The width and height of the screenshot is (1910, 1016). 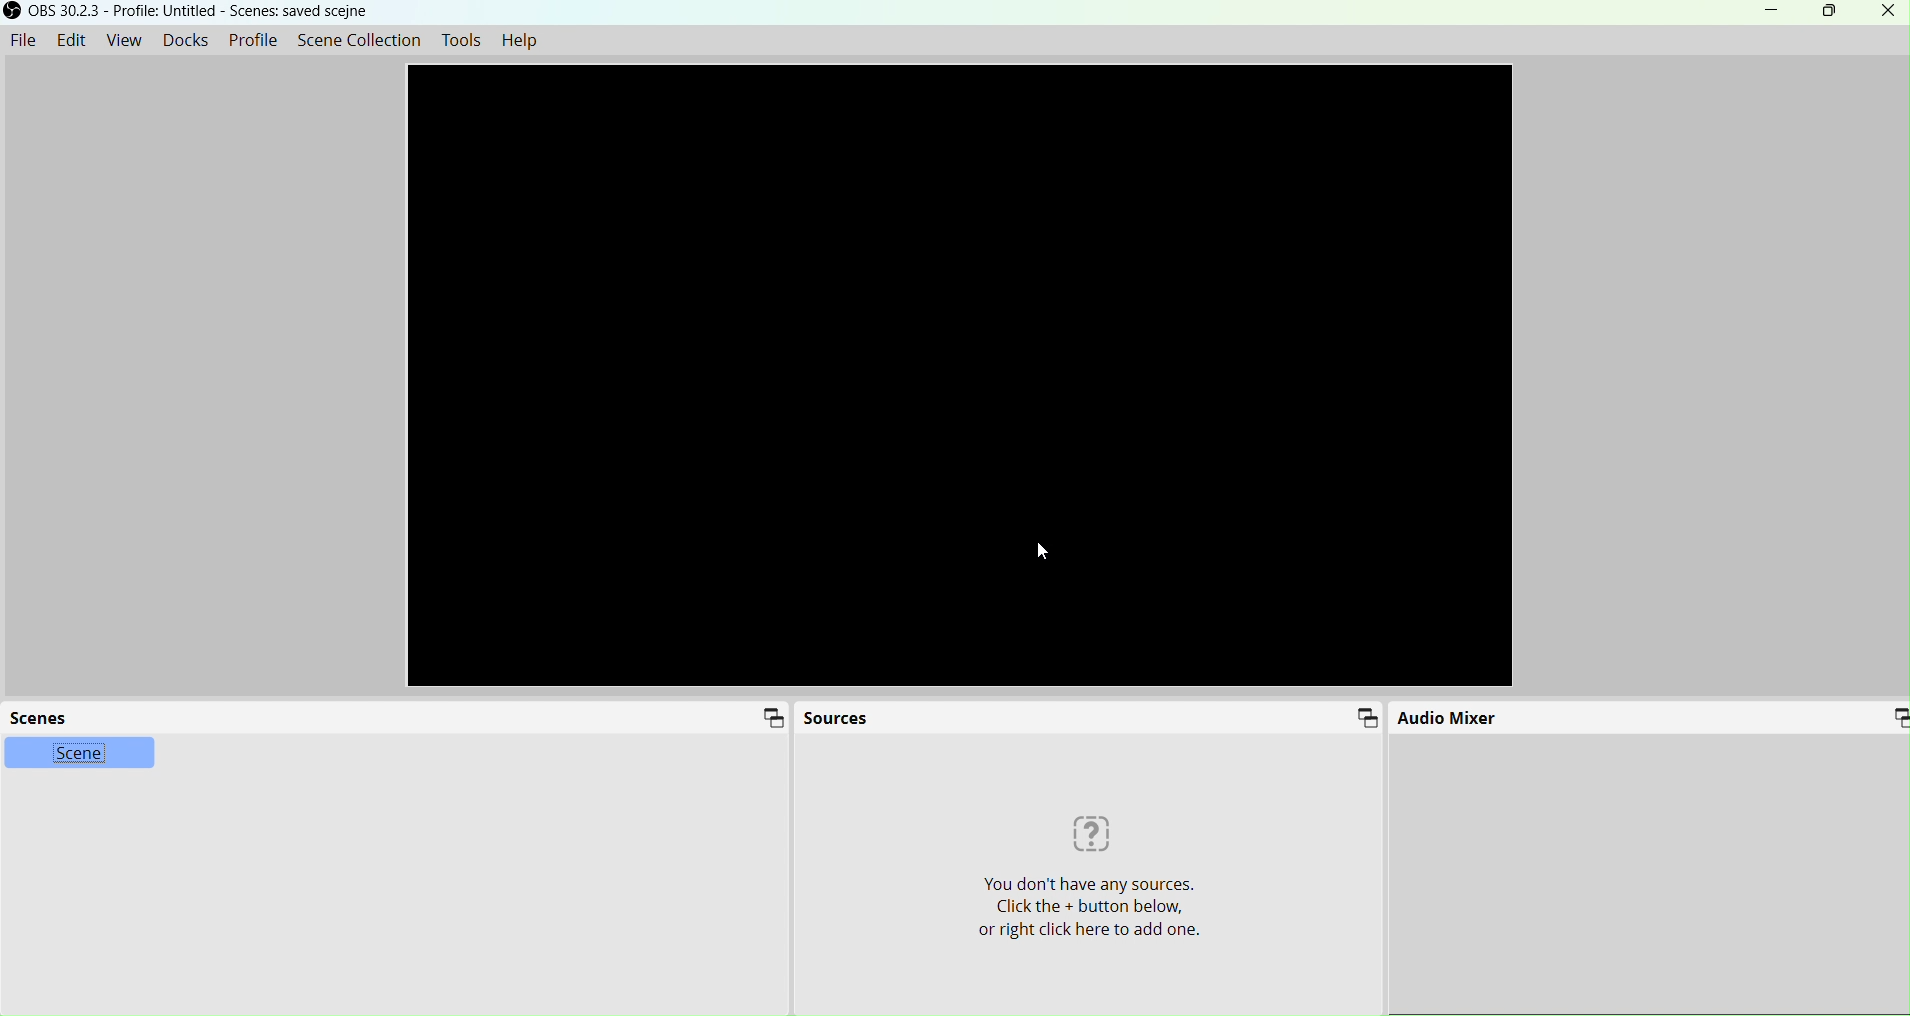 I want to click on Preview  window , so click(x=964, y=379).